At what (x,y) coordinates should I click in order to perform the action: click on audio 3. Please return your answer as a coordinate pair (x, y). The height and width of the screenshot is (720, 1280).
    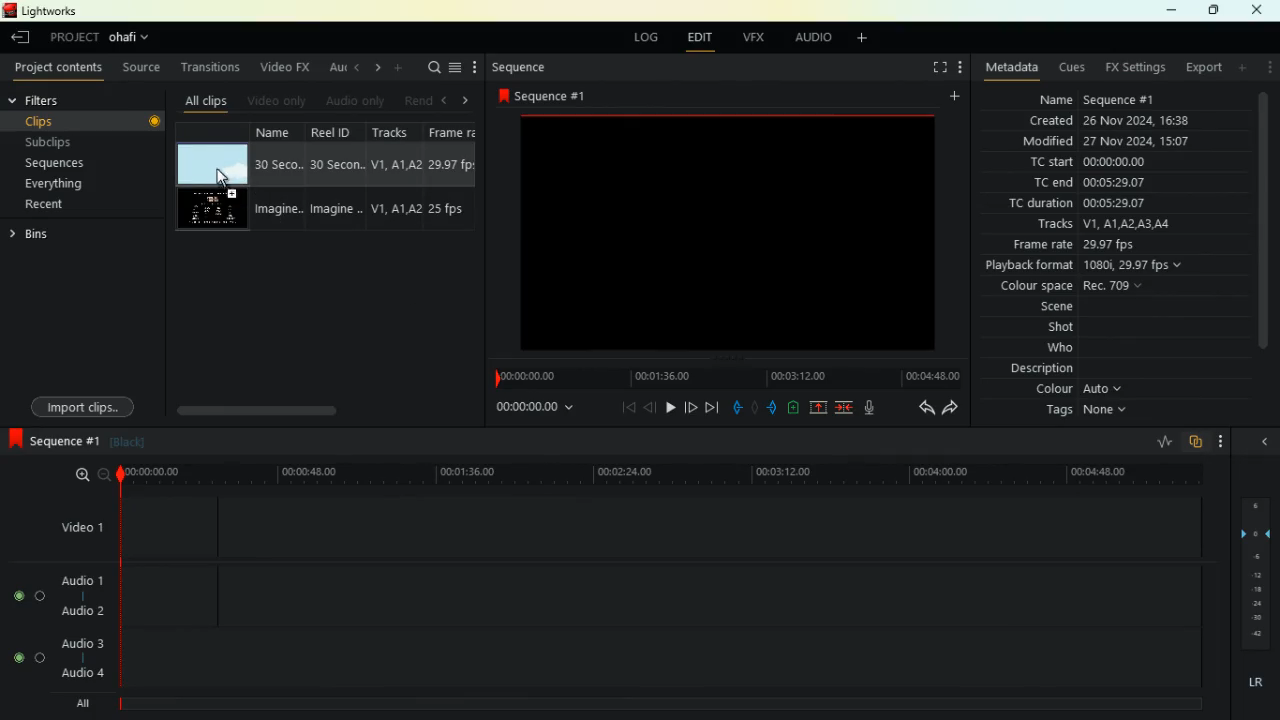
    Looking at the image, I should click on (74, 641).